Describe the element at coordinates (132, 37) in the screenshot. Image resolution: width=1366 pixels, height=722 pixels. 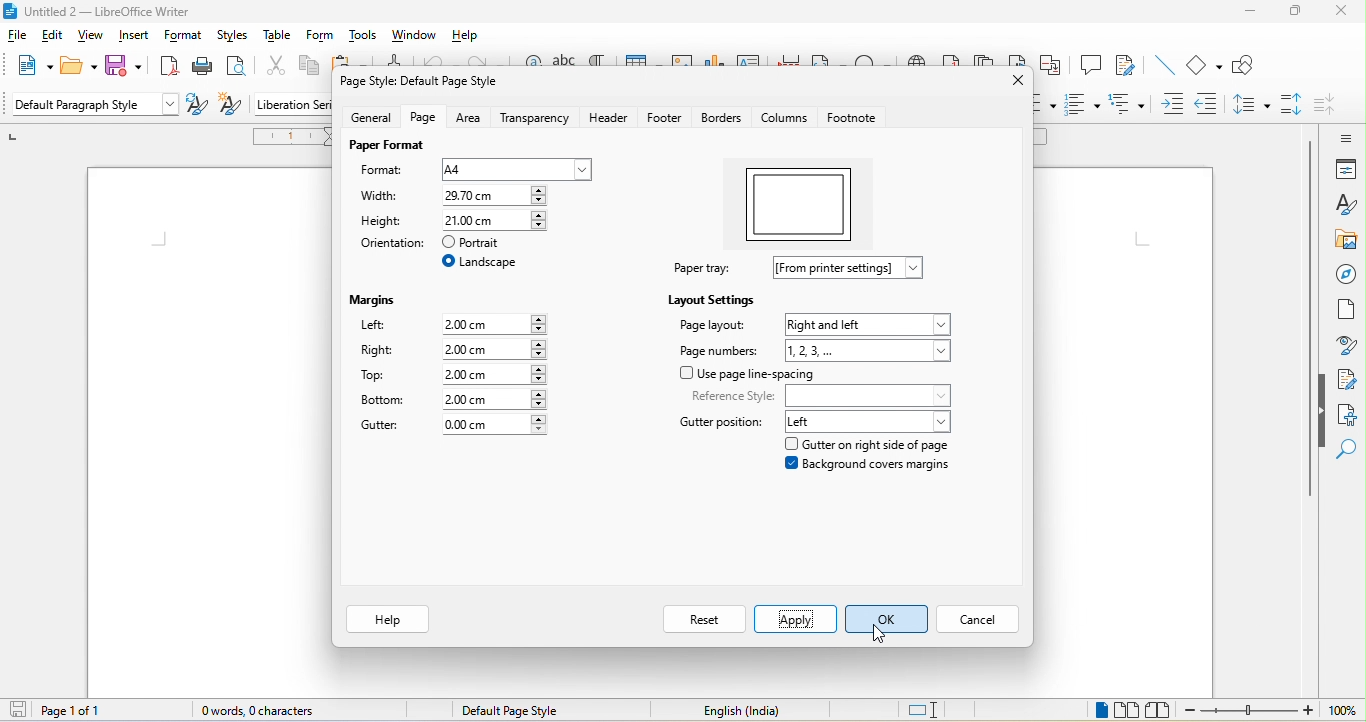
I see `insert` at that location.